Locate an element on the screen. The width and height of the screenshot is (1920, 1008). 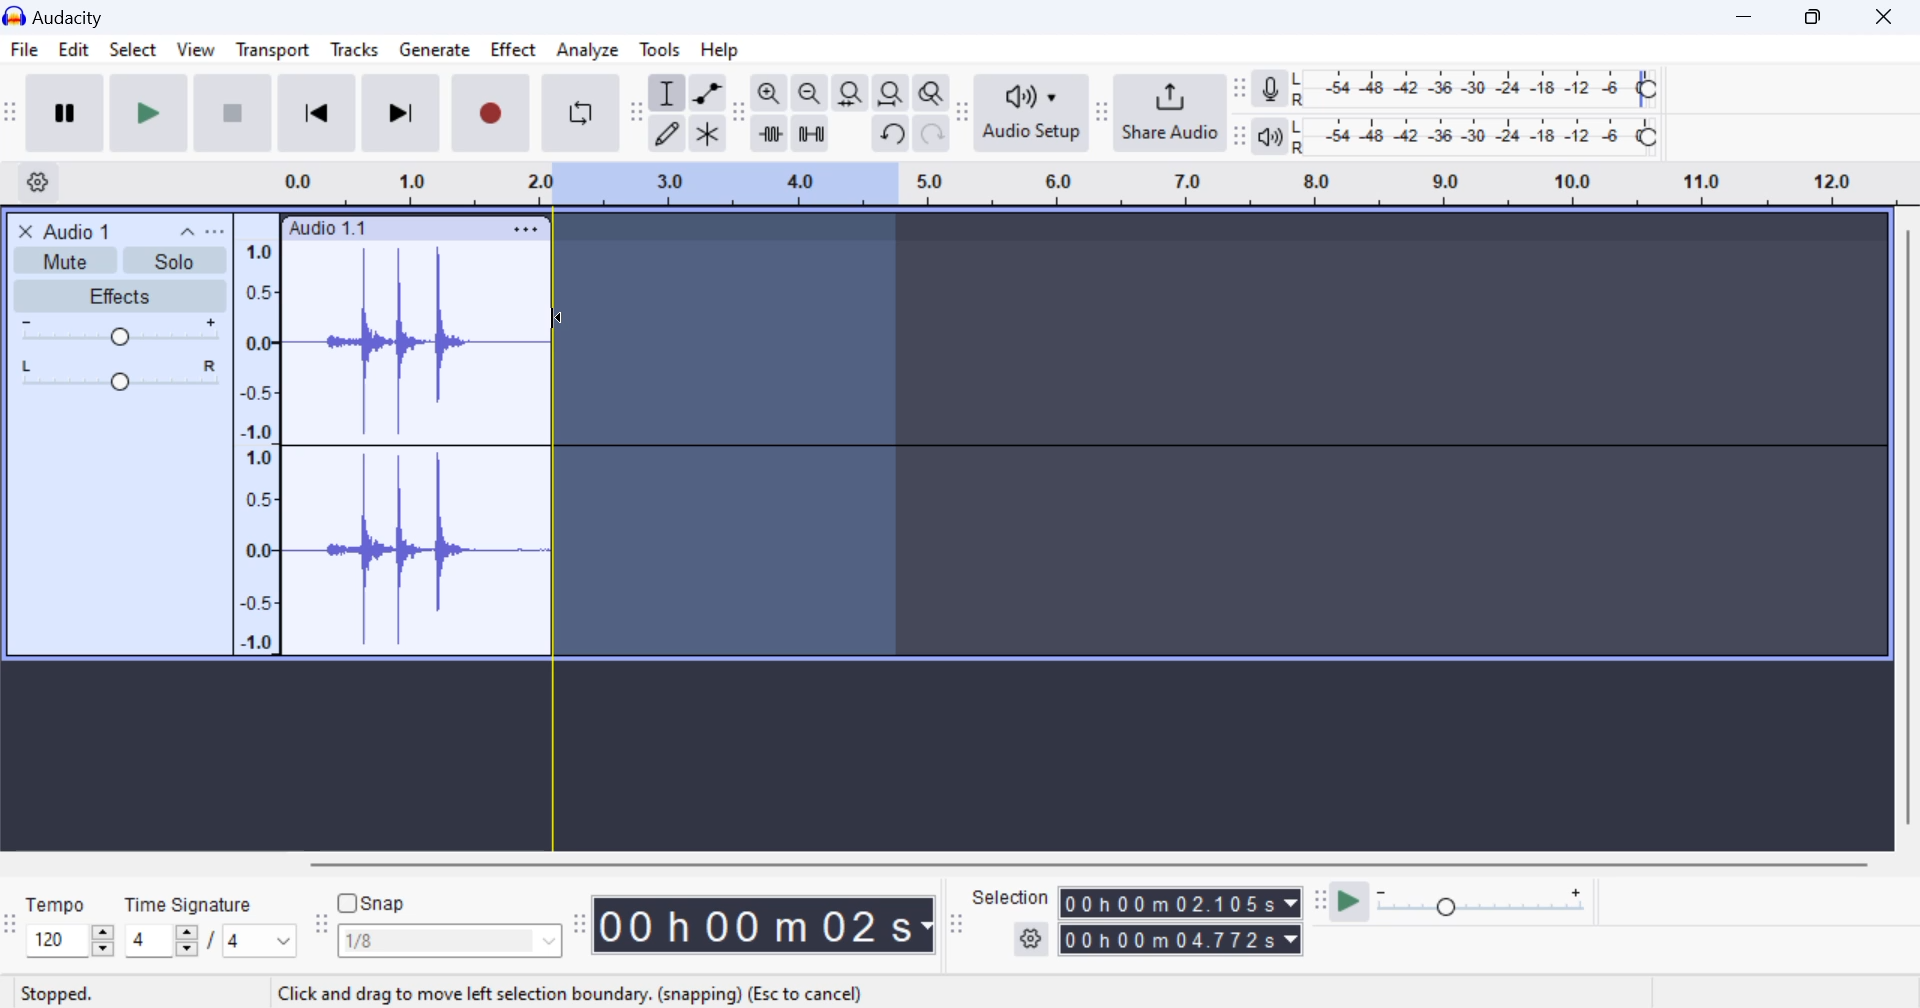
multi tool is located at coordinates (708, 135).